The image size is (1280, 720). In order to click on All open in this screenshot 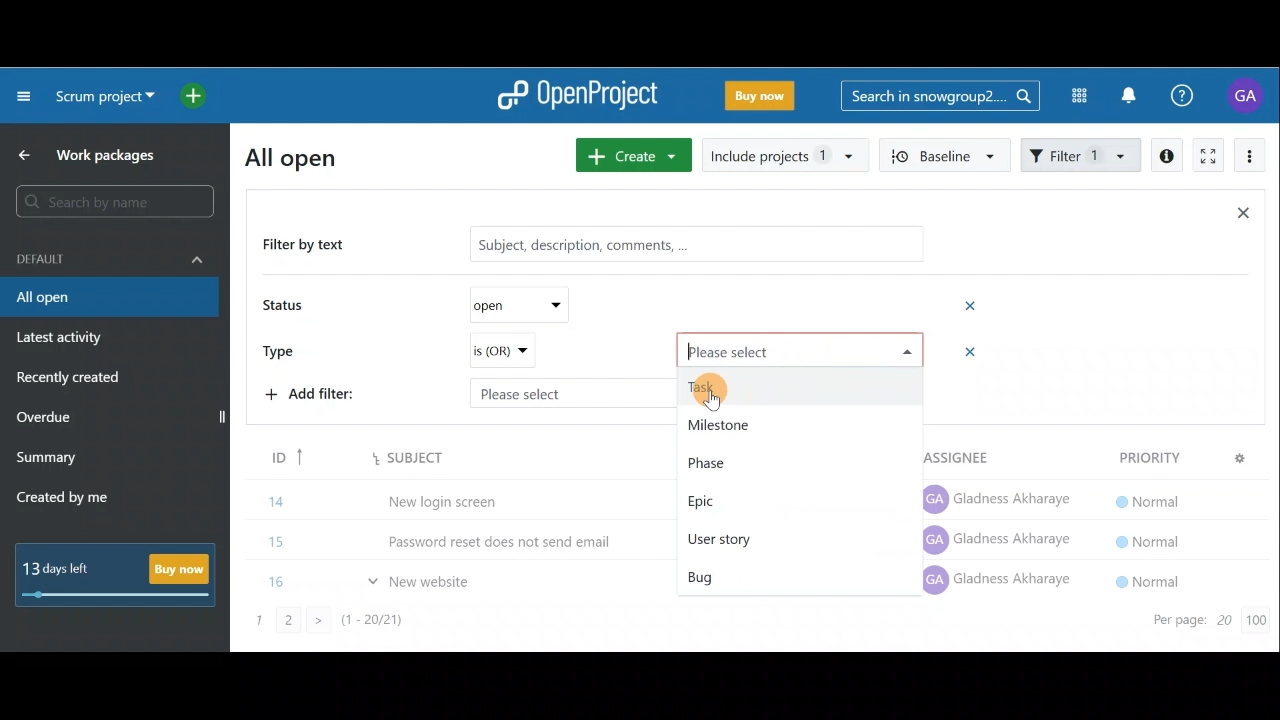, I will do `click(303, 156)`.